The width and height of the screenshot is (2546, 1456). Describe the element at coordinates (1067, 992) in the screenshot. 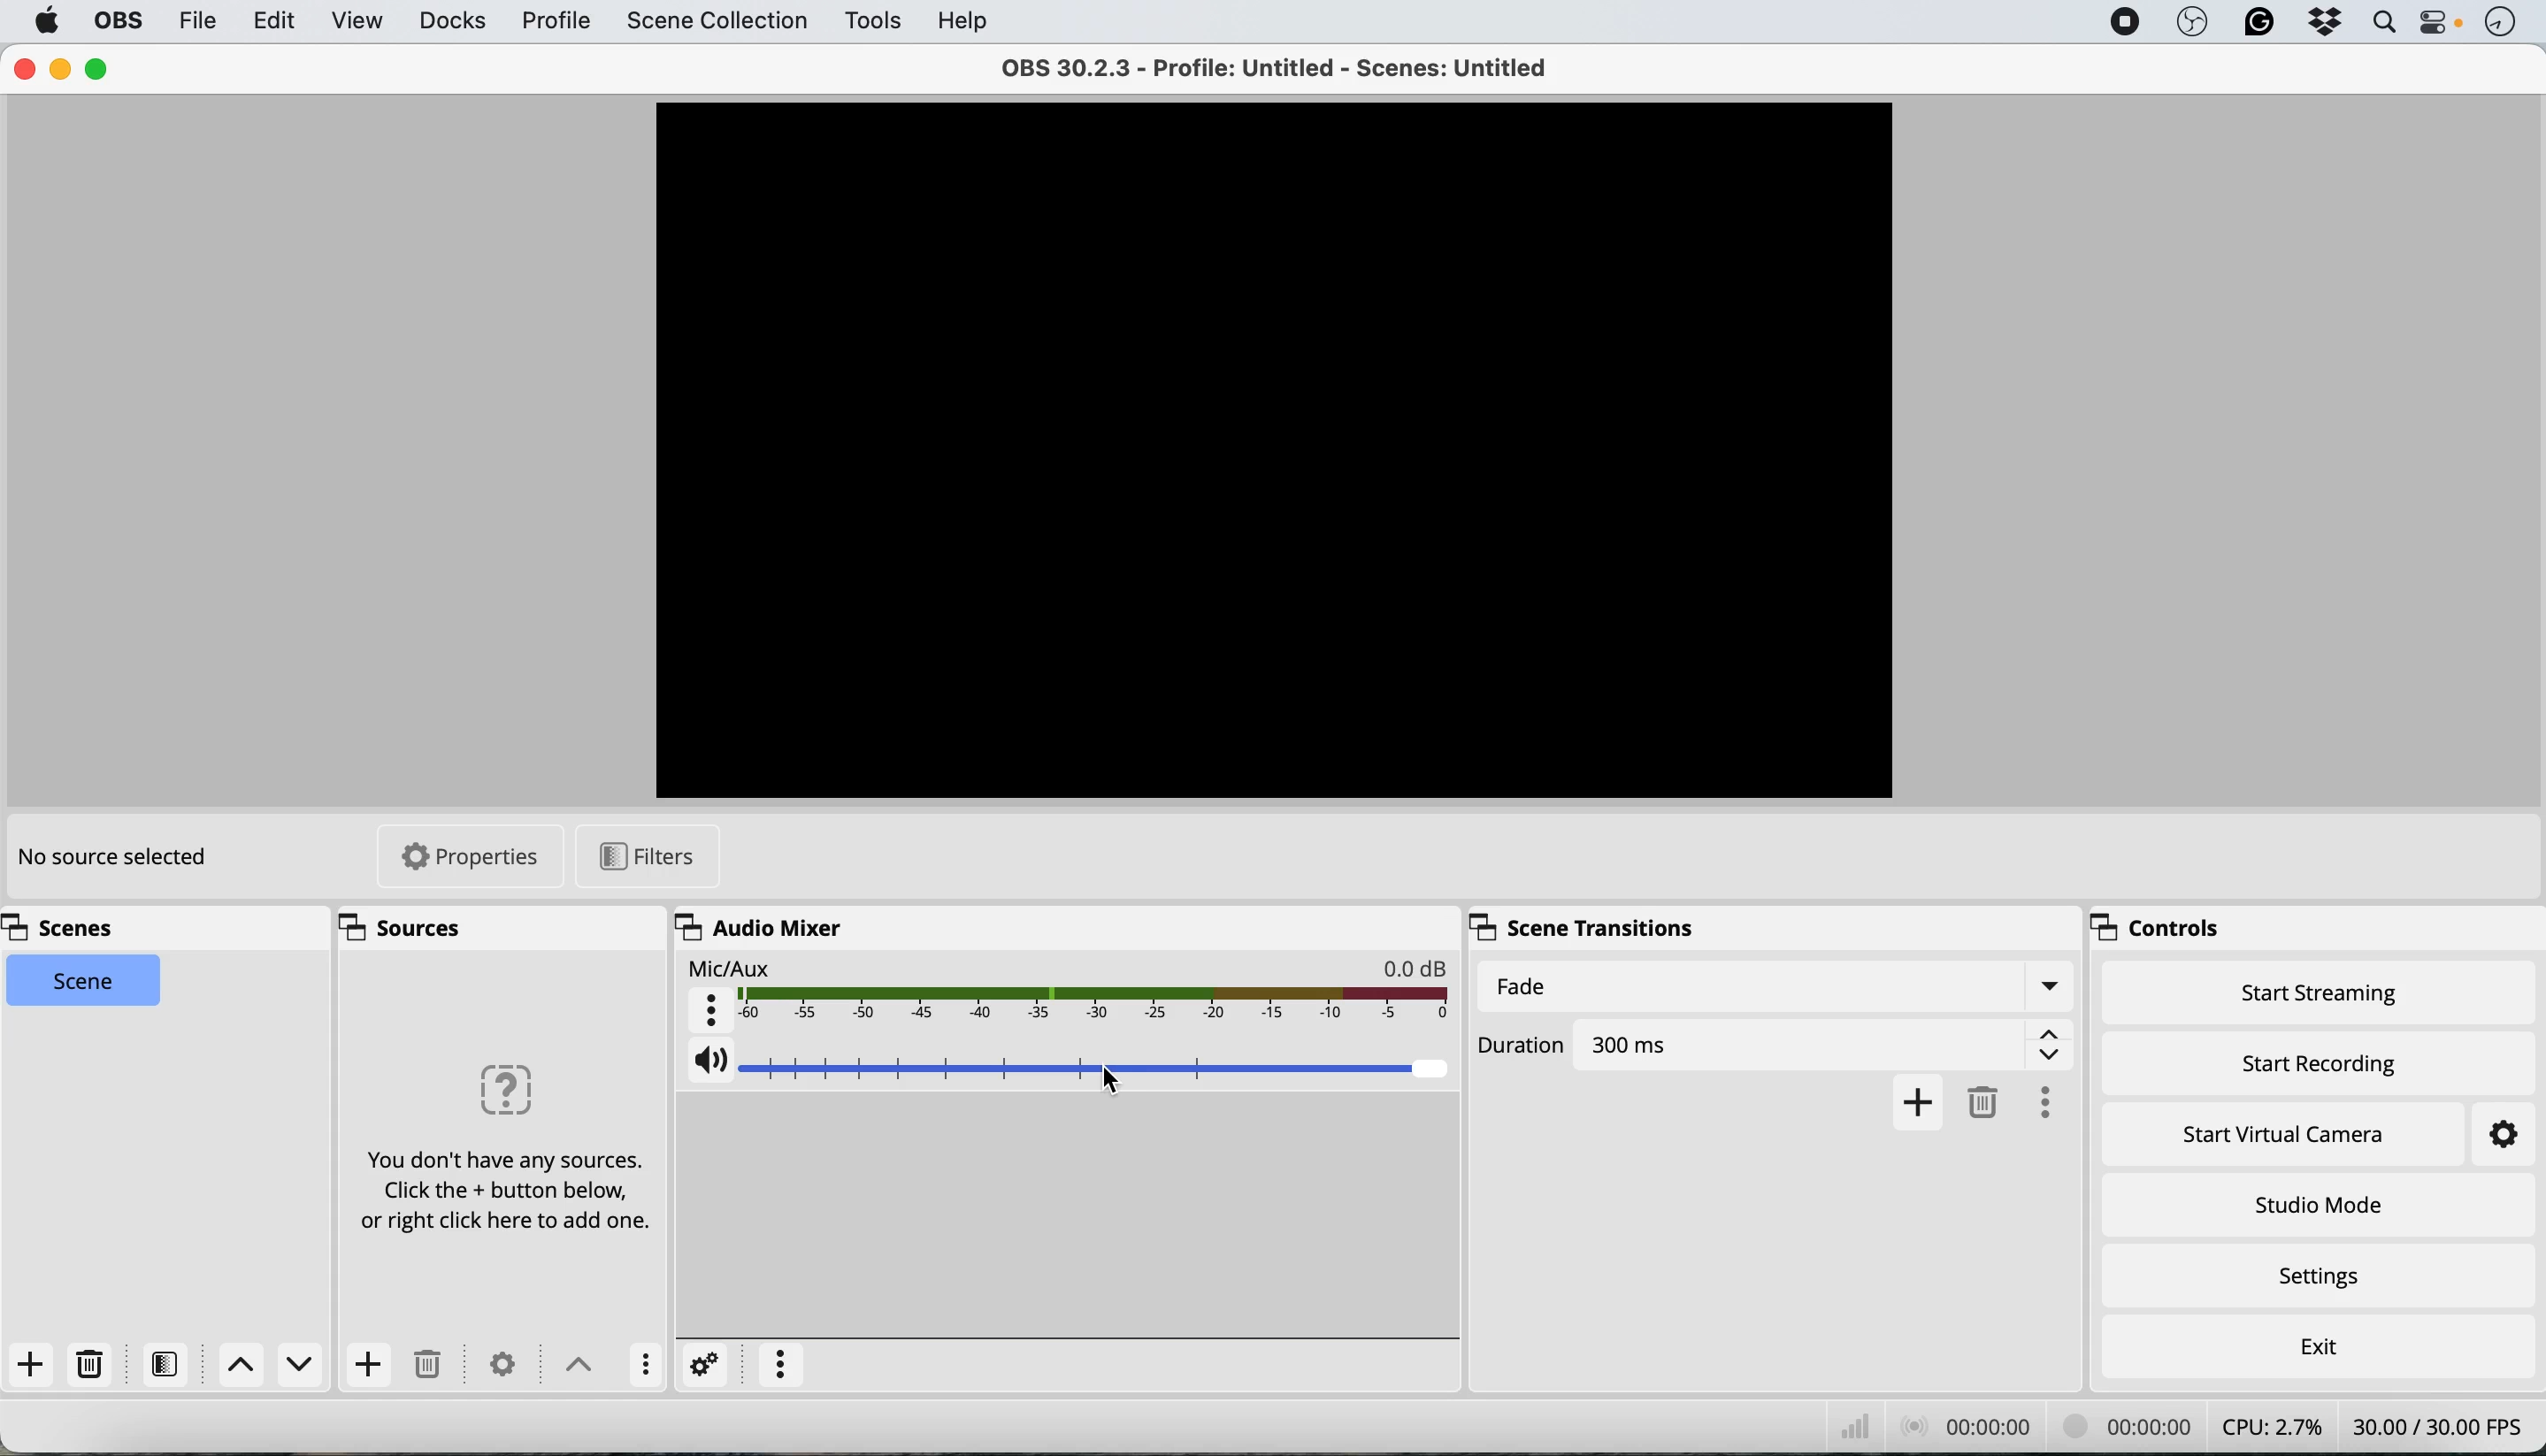

I see `mic aux audio` at that location.